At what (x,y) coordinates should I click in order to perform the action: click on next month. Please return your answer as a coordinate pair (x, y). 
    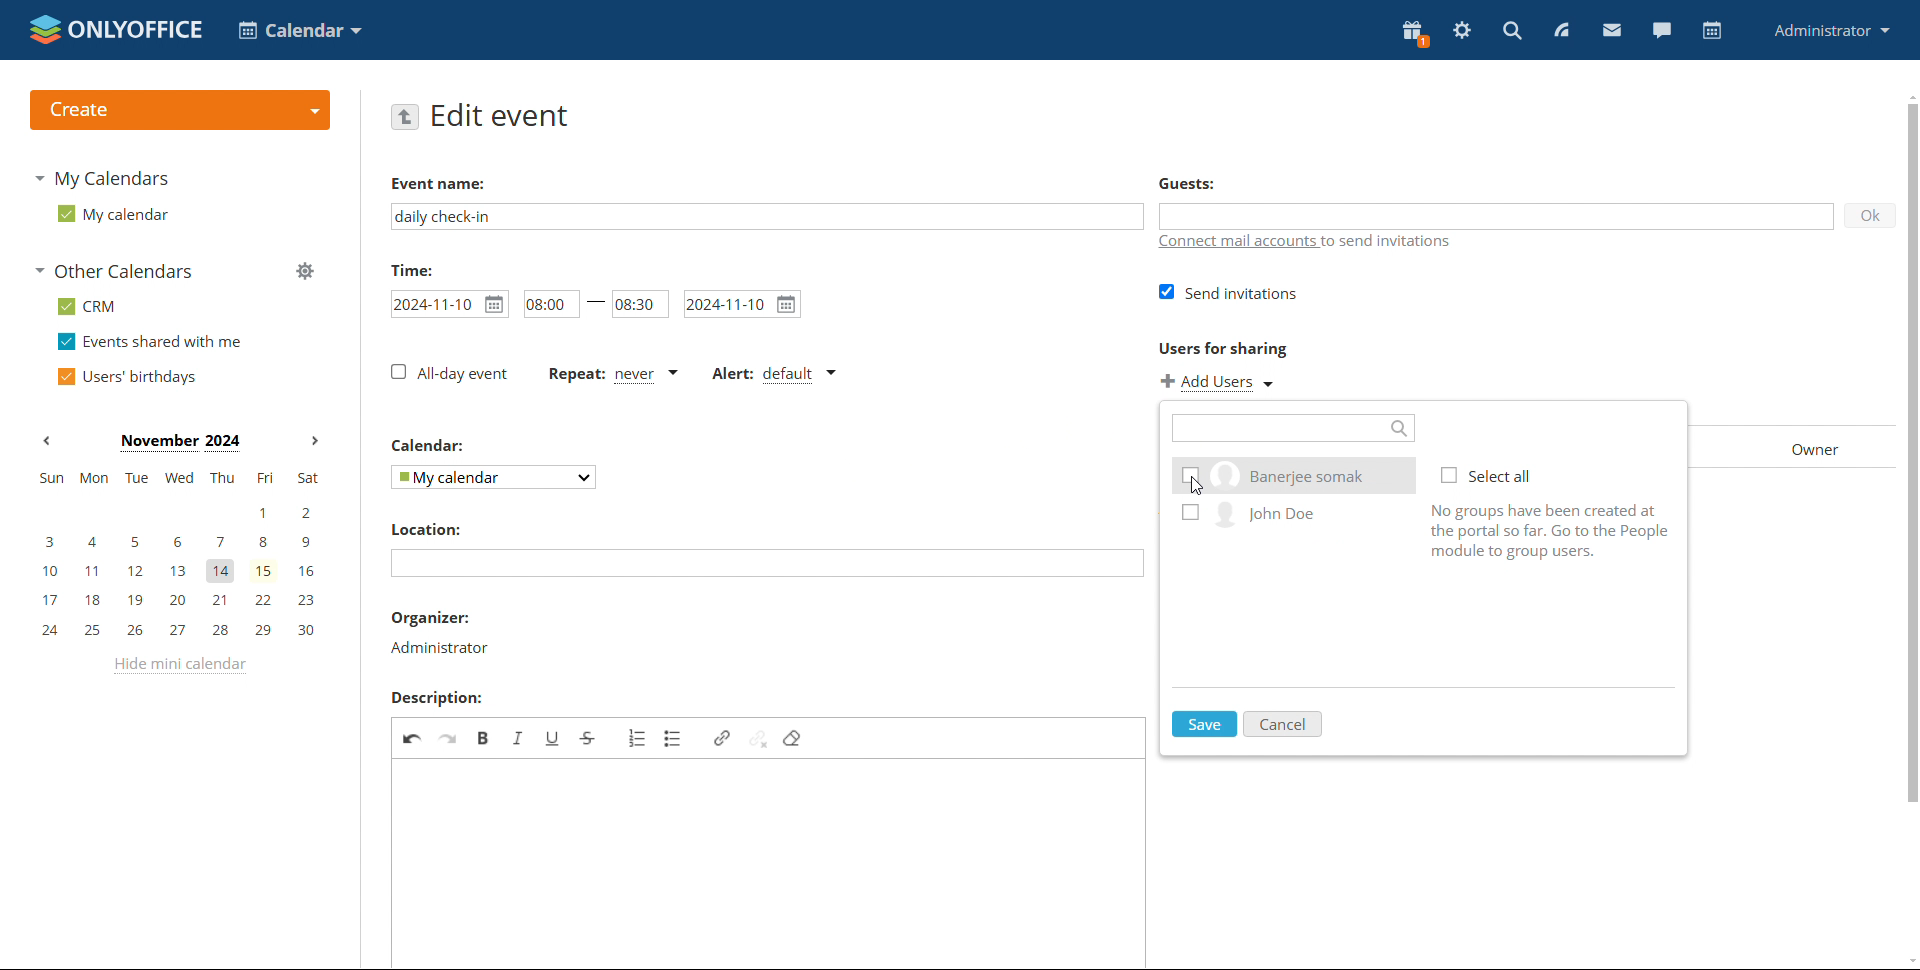
    Looking at the image, I should click on (312, 442).